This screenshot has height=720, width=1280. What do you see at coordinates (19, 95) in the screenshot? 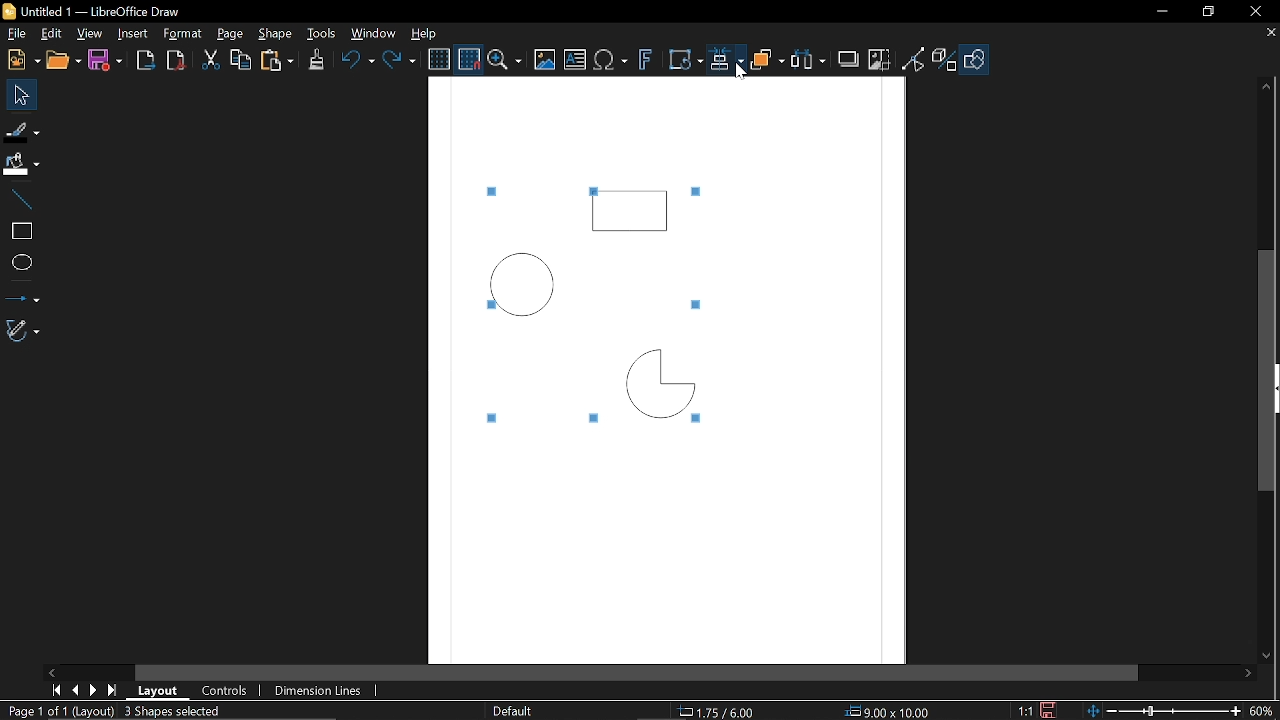
I see `Select` at bounding box center [19, 95].